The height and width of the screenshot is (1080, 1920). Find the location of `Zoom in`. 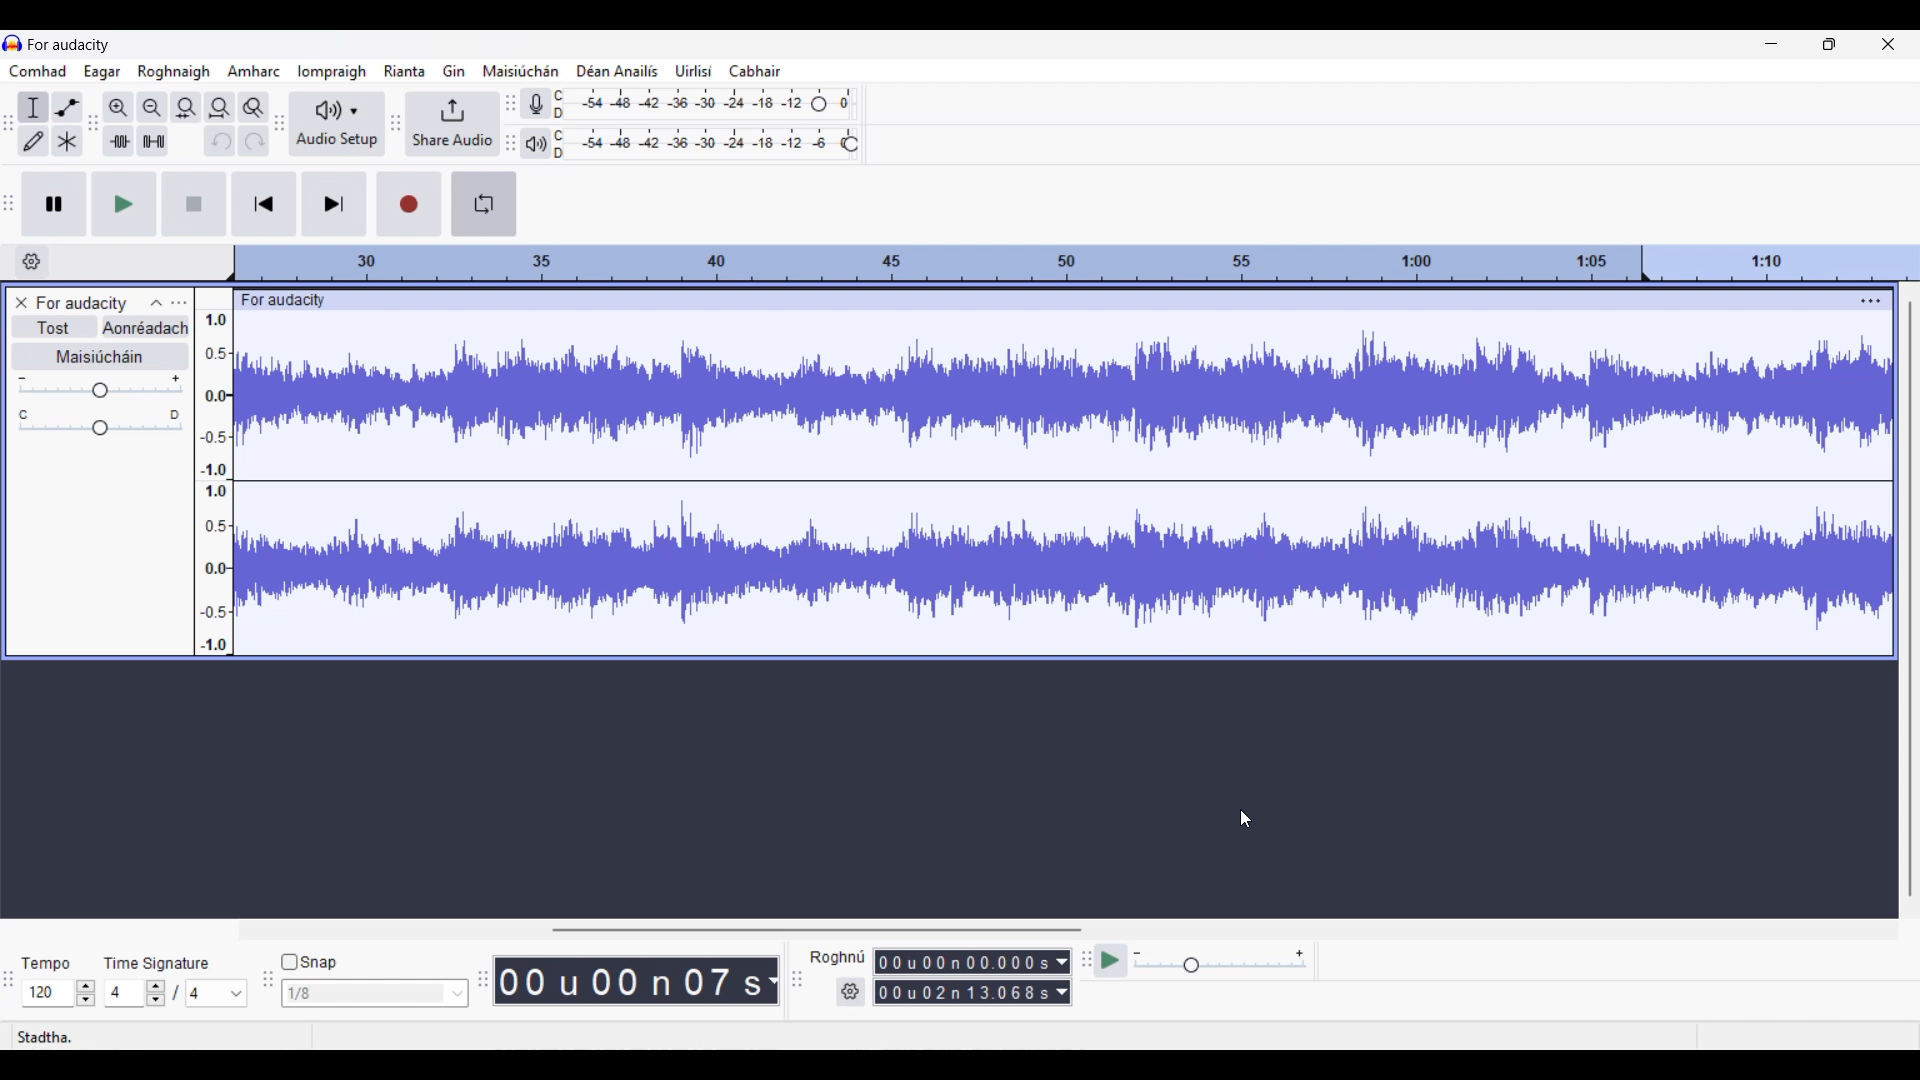

Zoom in is located at coordinates (119, 108).